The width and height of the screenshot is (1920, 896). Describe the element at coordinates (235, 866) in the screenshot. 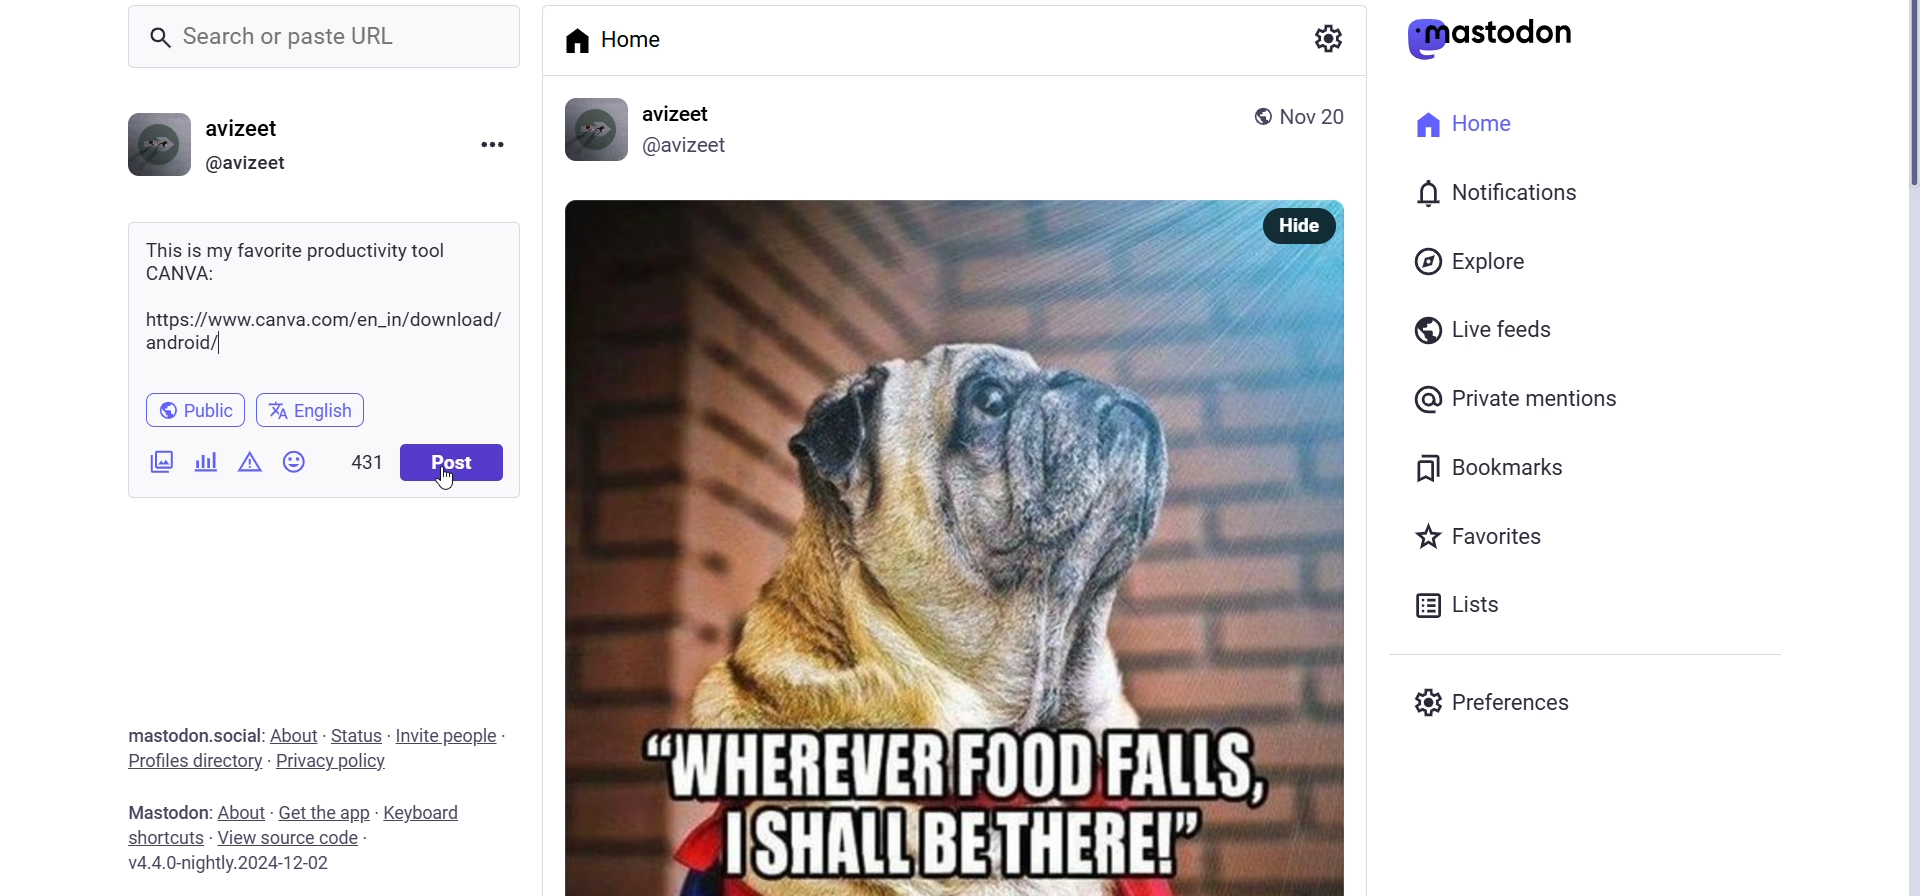

I see `v4.4.0-nightly.2024-12-02` at that location.